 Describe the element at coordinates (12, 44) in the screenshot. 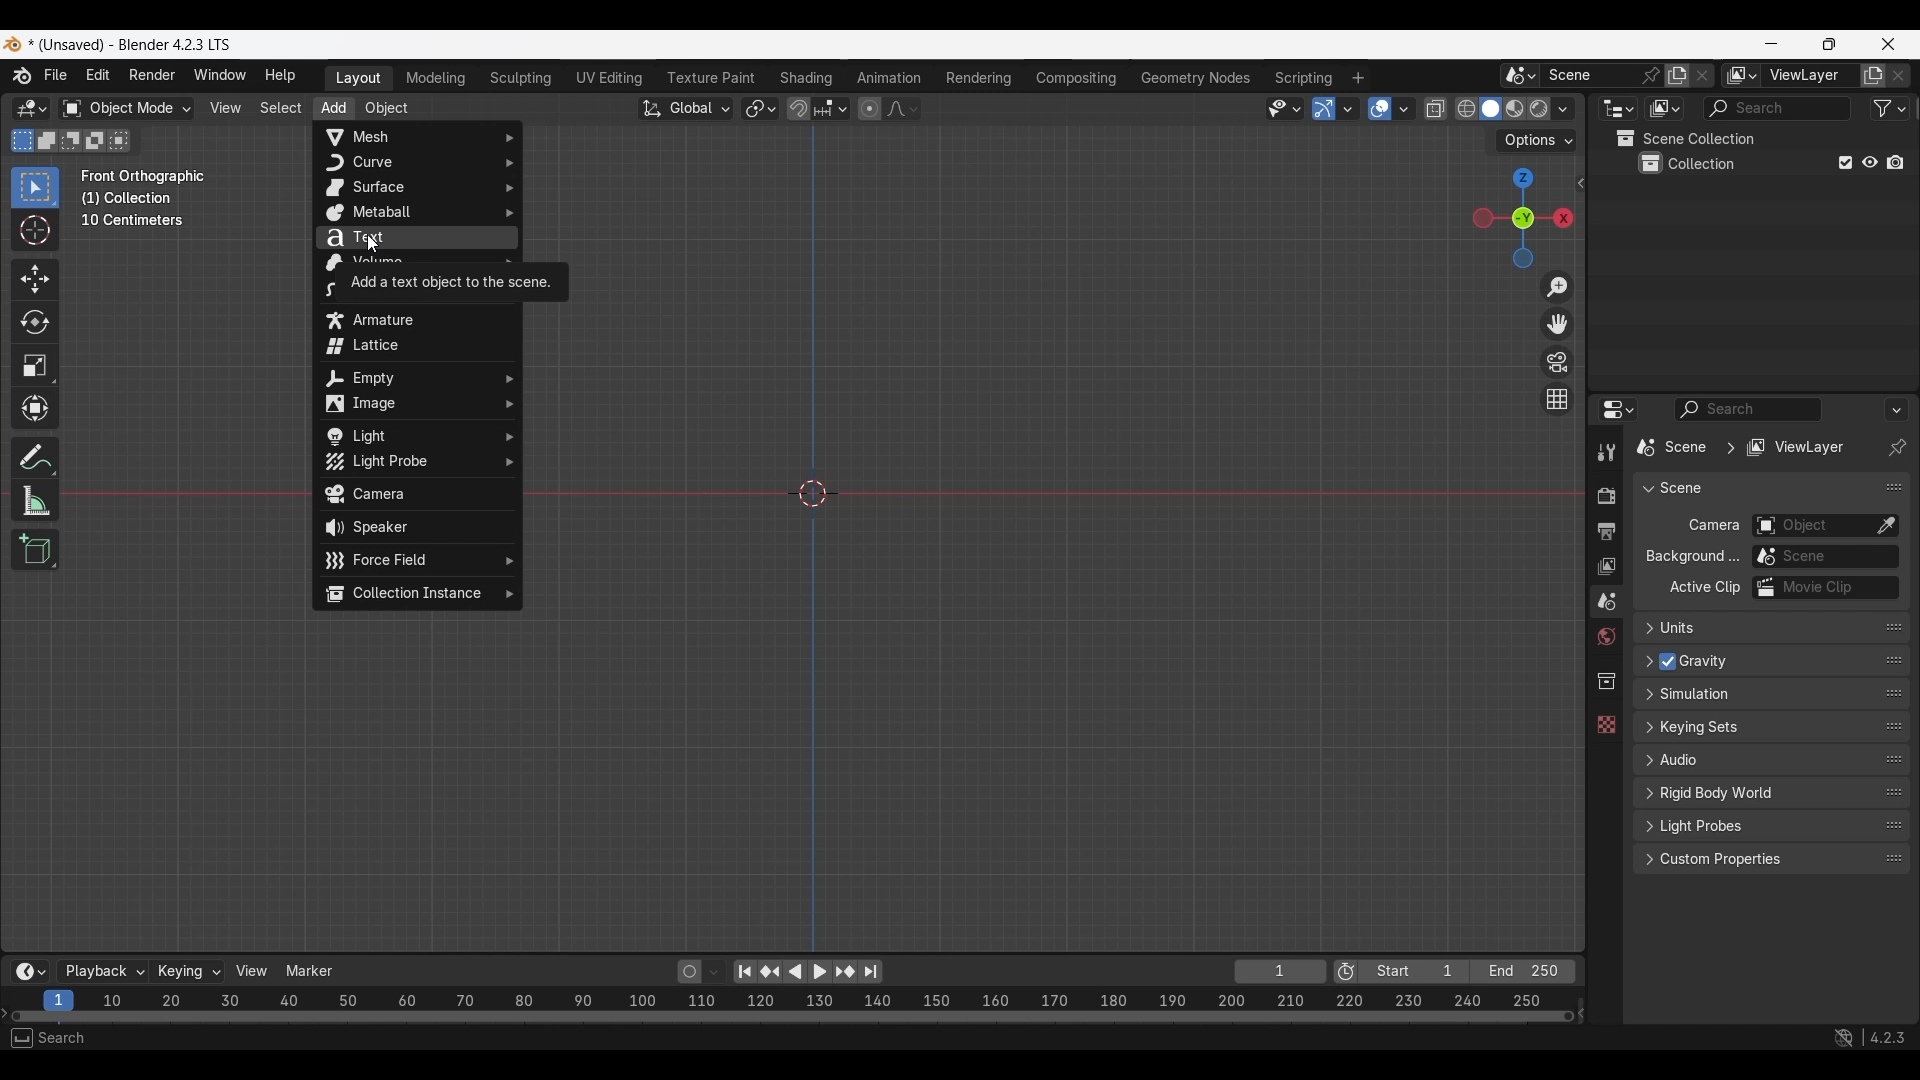

I see `Software logo` at that location.